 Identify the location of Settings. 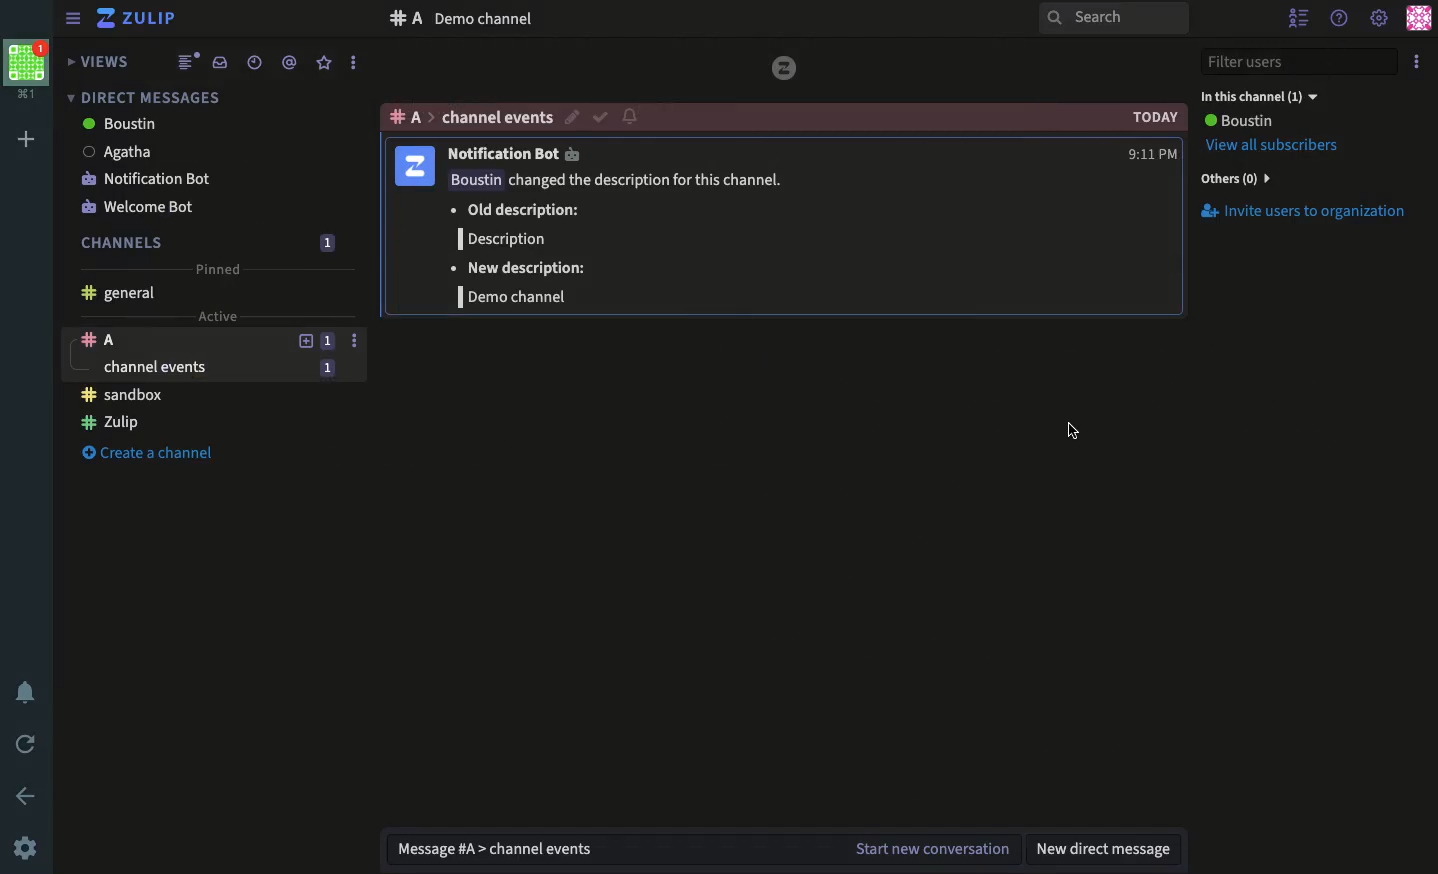
(26, 850).